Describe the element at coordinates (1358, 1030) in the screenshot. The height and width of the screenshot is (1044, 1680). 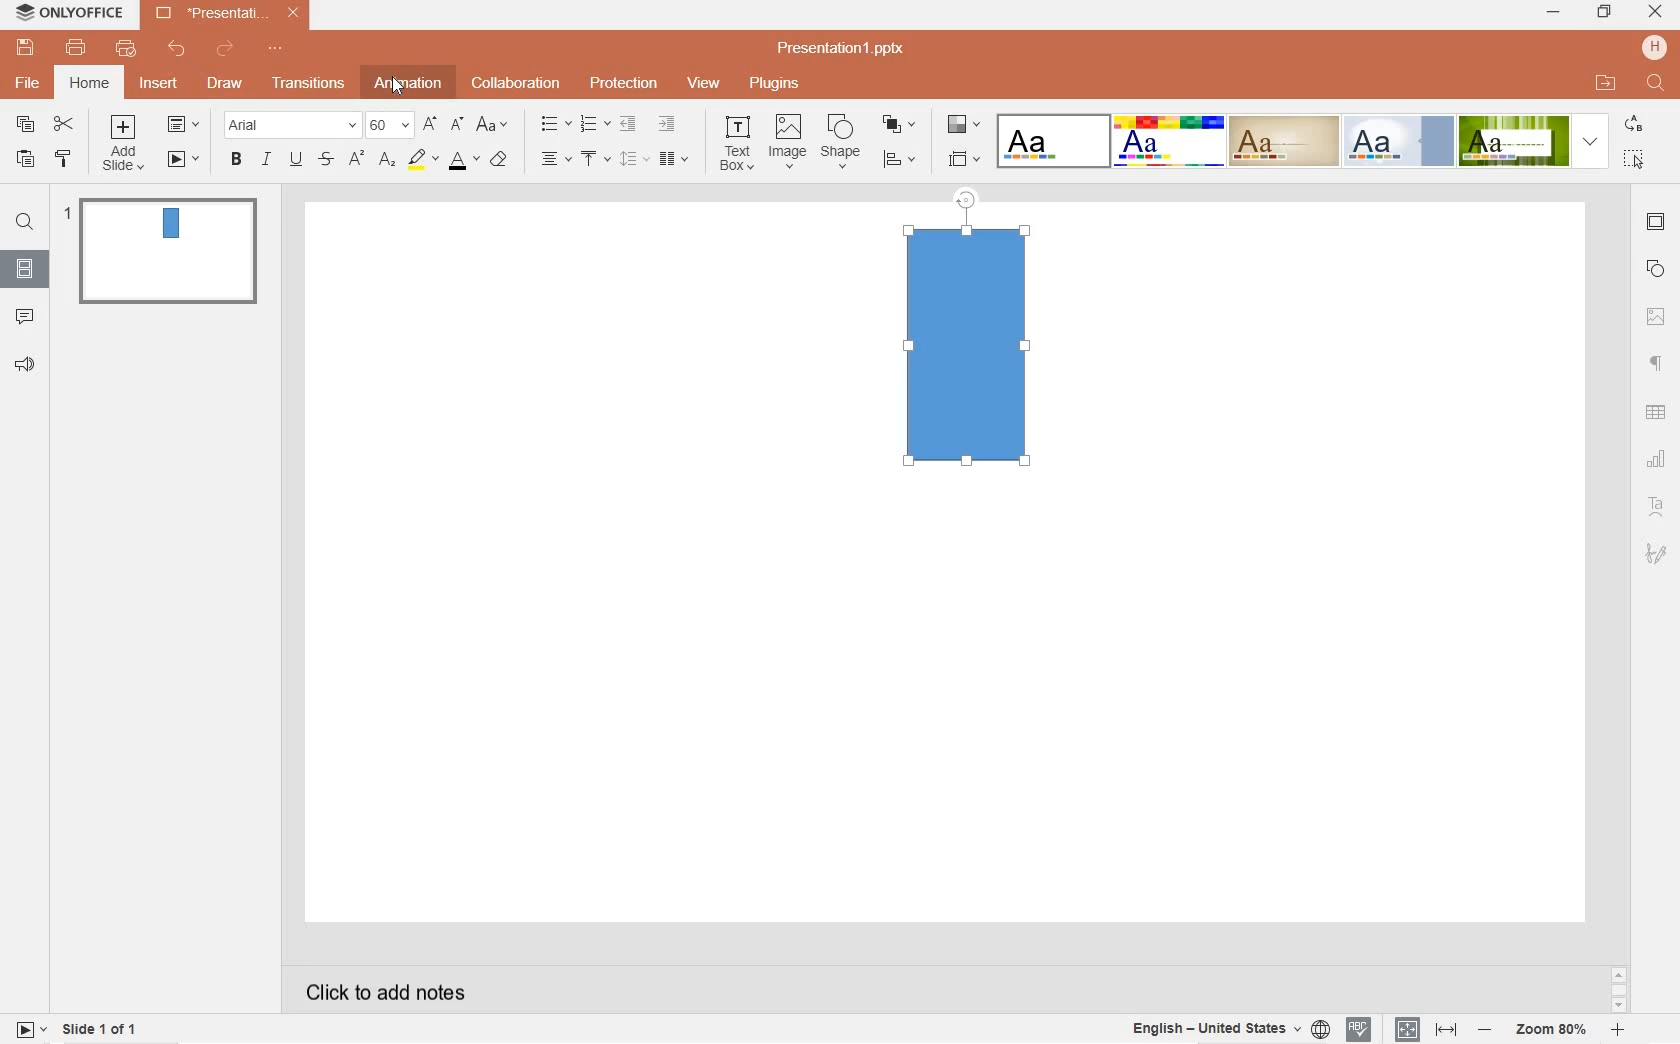
I see `spell checking` at that location.